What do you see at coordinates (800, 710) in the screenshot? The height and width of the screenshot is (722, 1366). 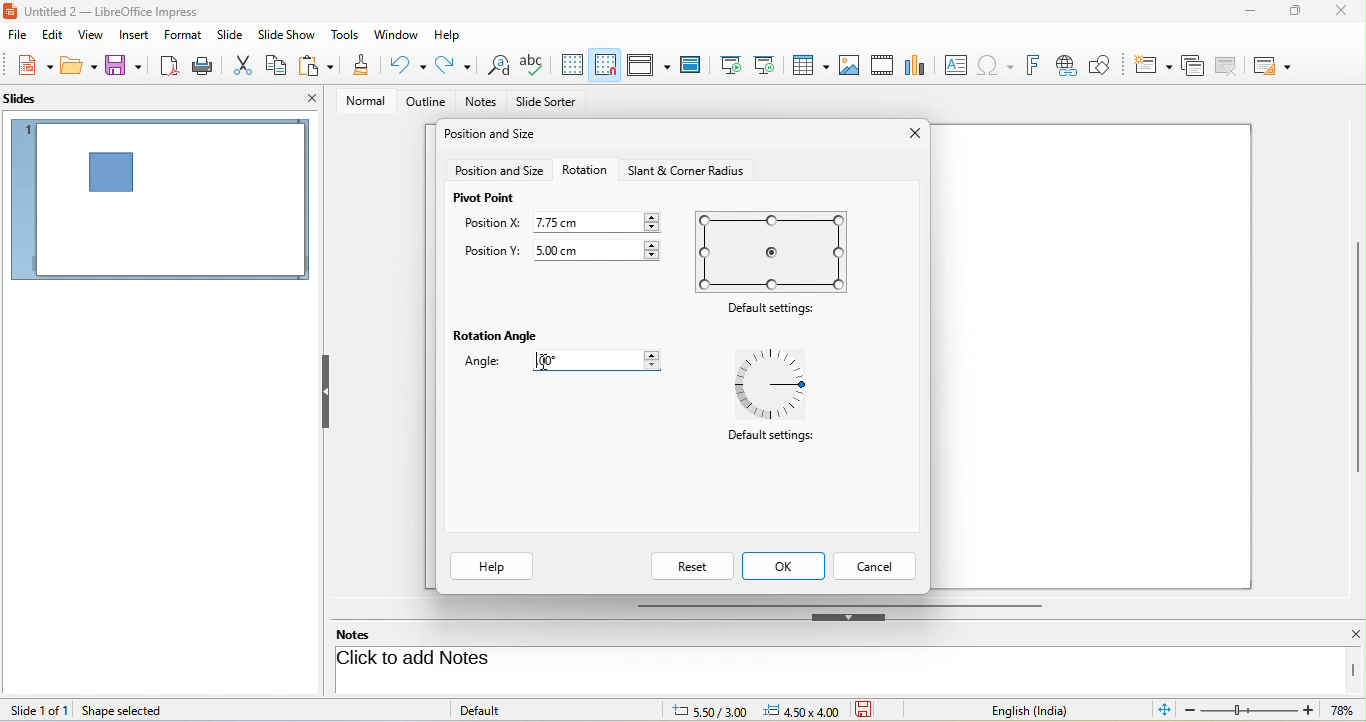 I see `object position-4.5x4.00` at bounding box center [800, 710].